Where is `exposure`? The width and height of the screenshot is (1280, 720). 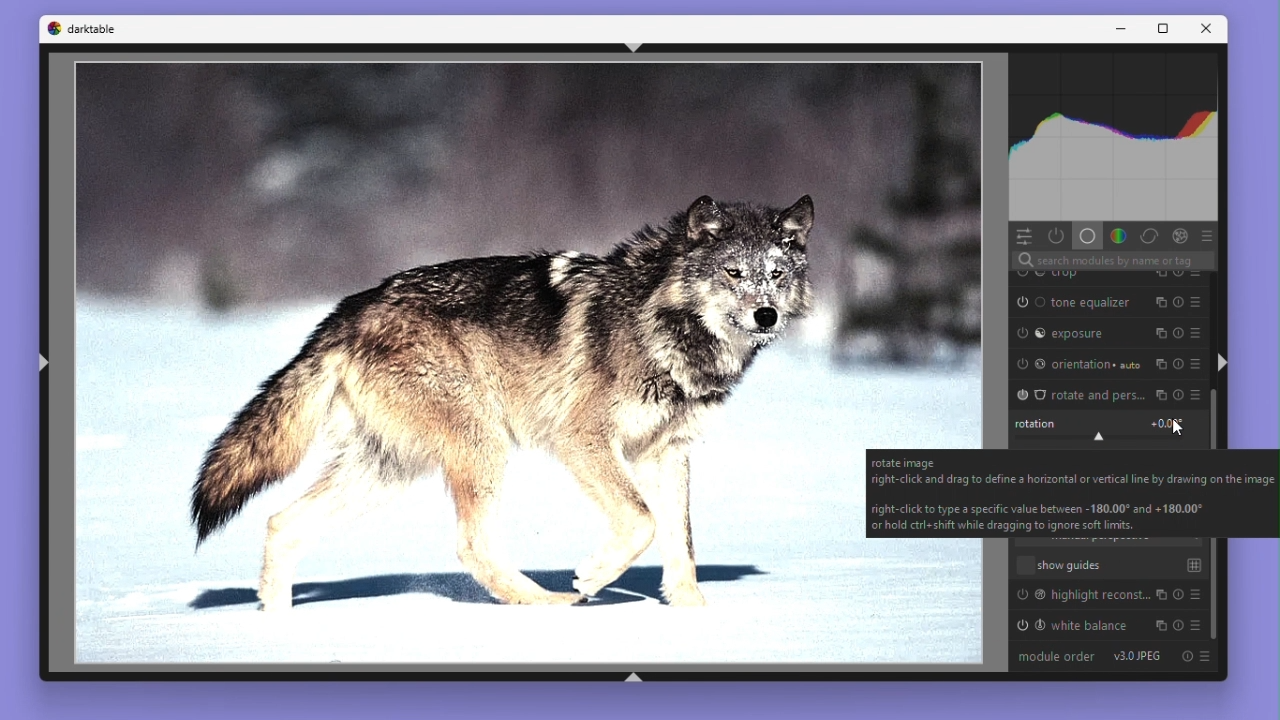
exposure is located at coordinates (1111, 333).